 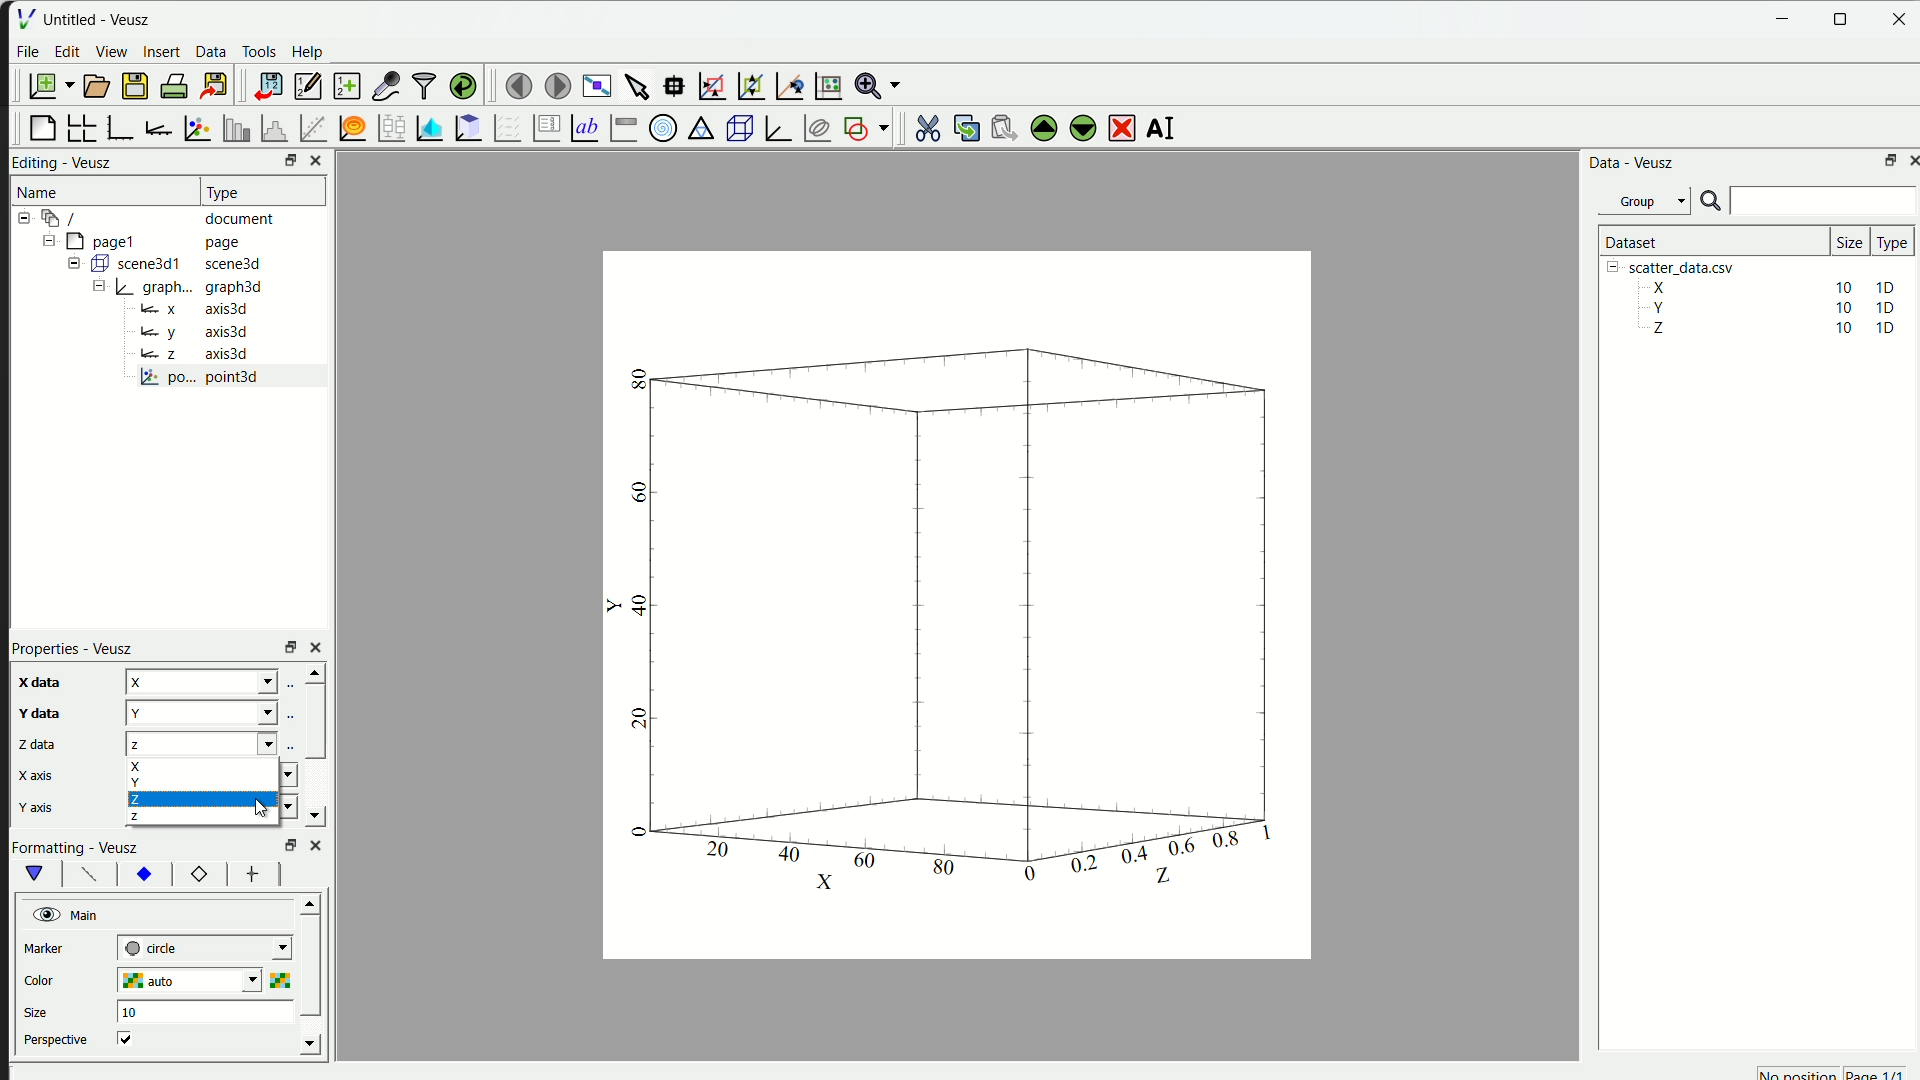 I want to click on plot covariance ellipses, so click(x=814, y=127).